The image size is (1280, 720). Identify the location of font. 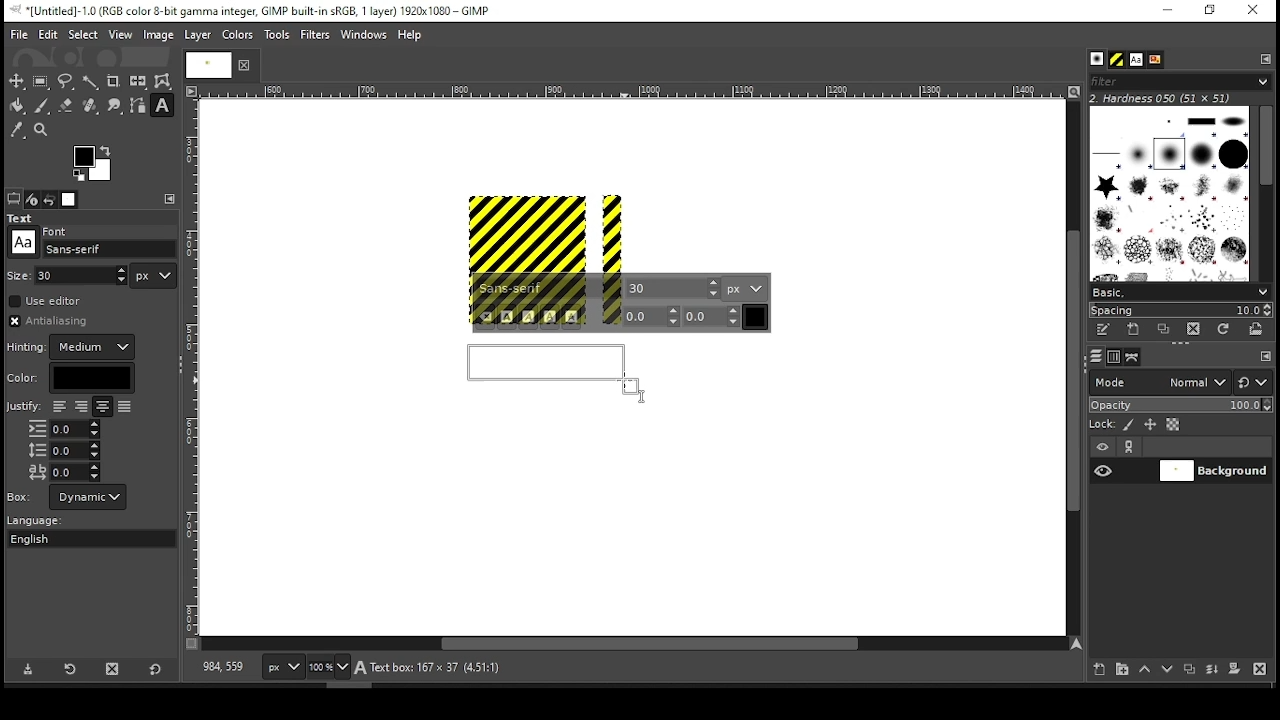
(549, 289).